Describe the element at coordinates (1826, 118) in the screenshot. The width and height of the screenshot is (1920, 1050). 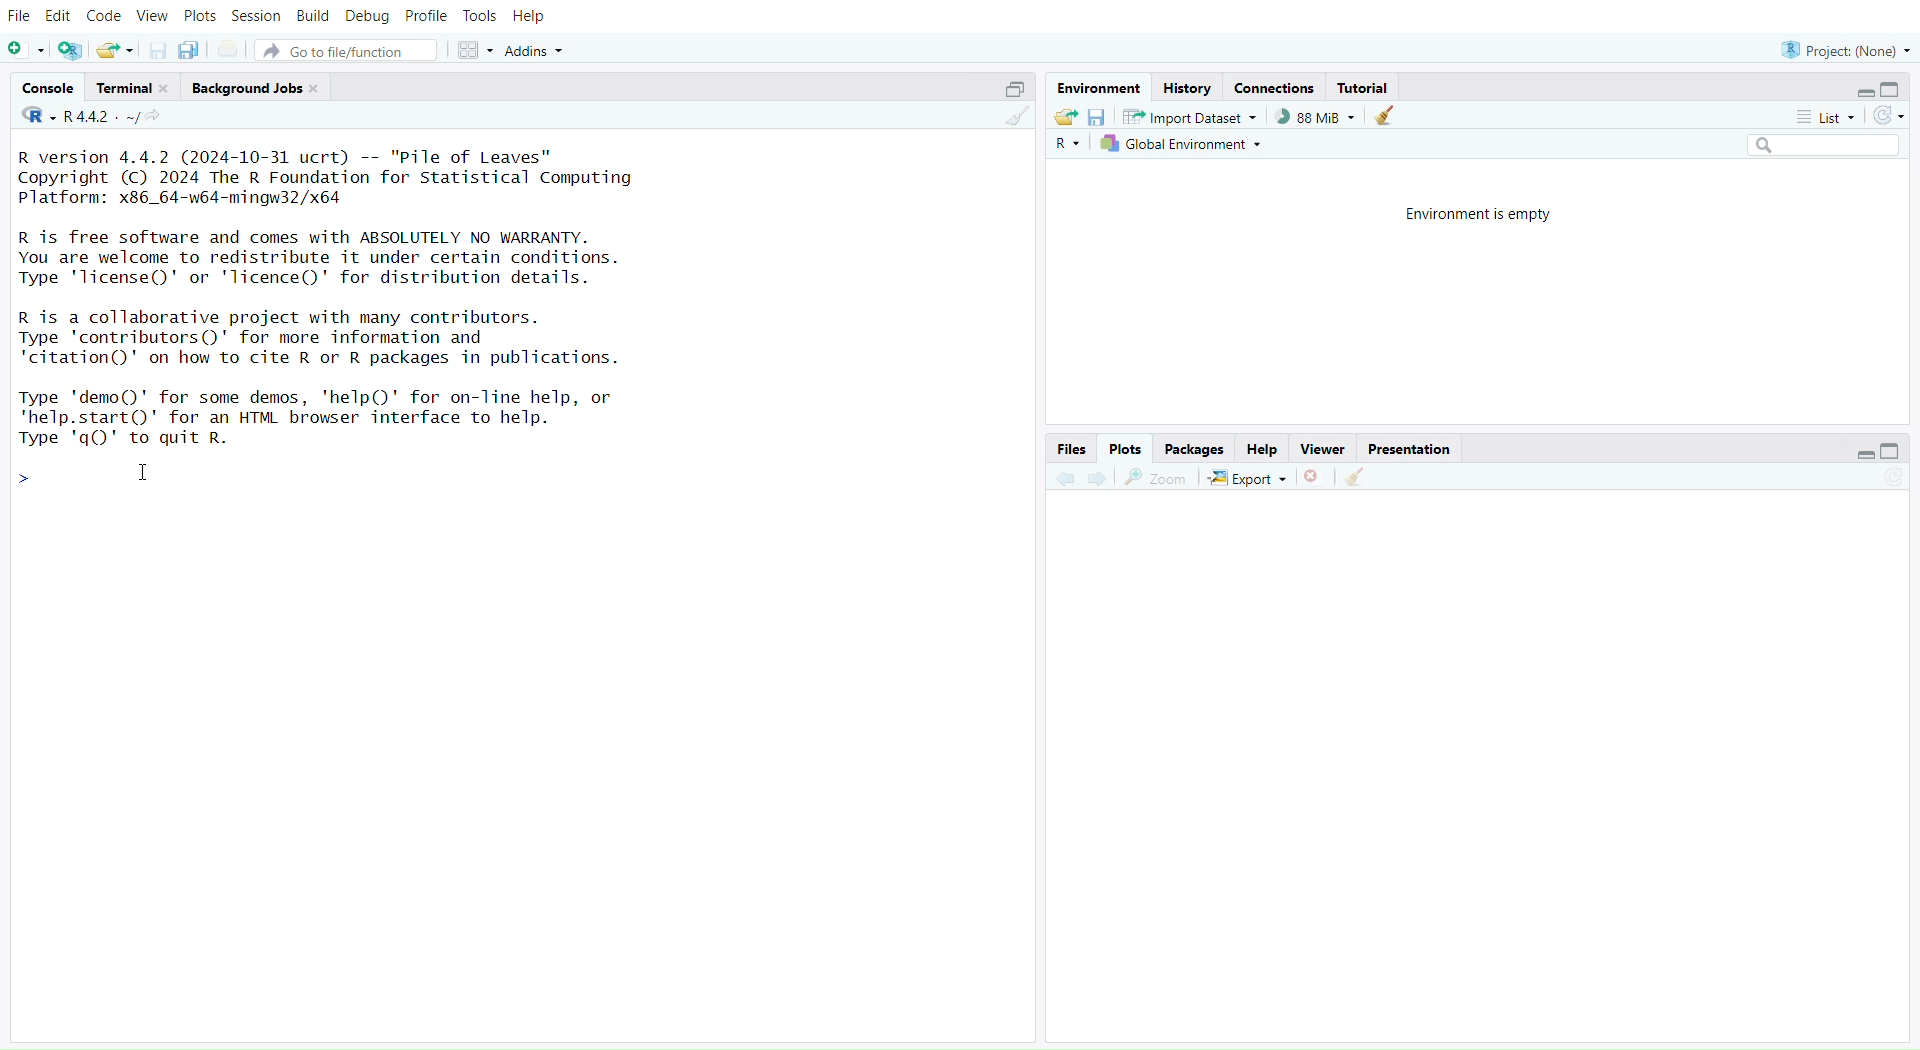
I see `list` at that location.